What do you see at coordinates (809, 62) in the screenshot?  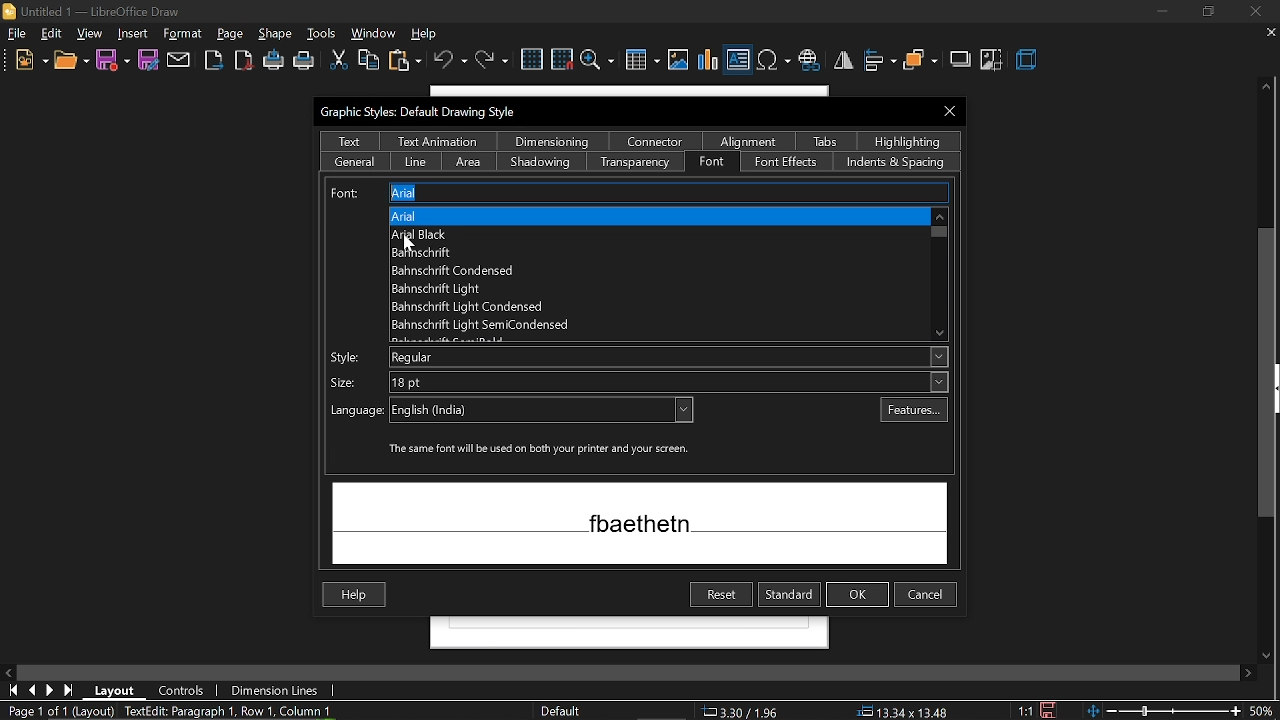 I see `insert hyperlink` at bounding box center [809, 62].